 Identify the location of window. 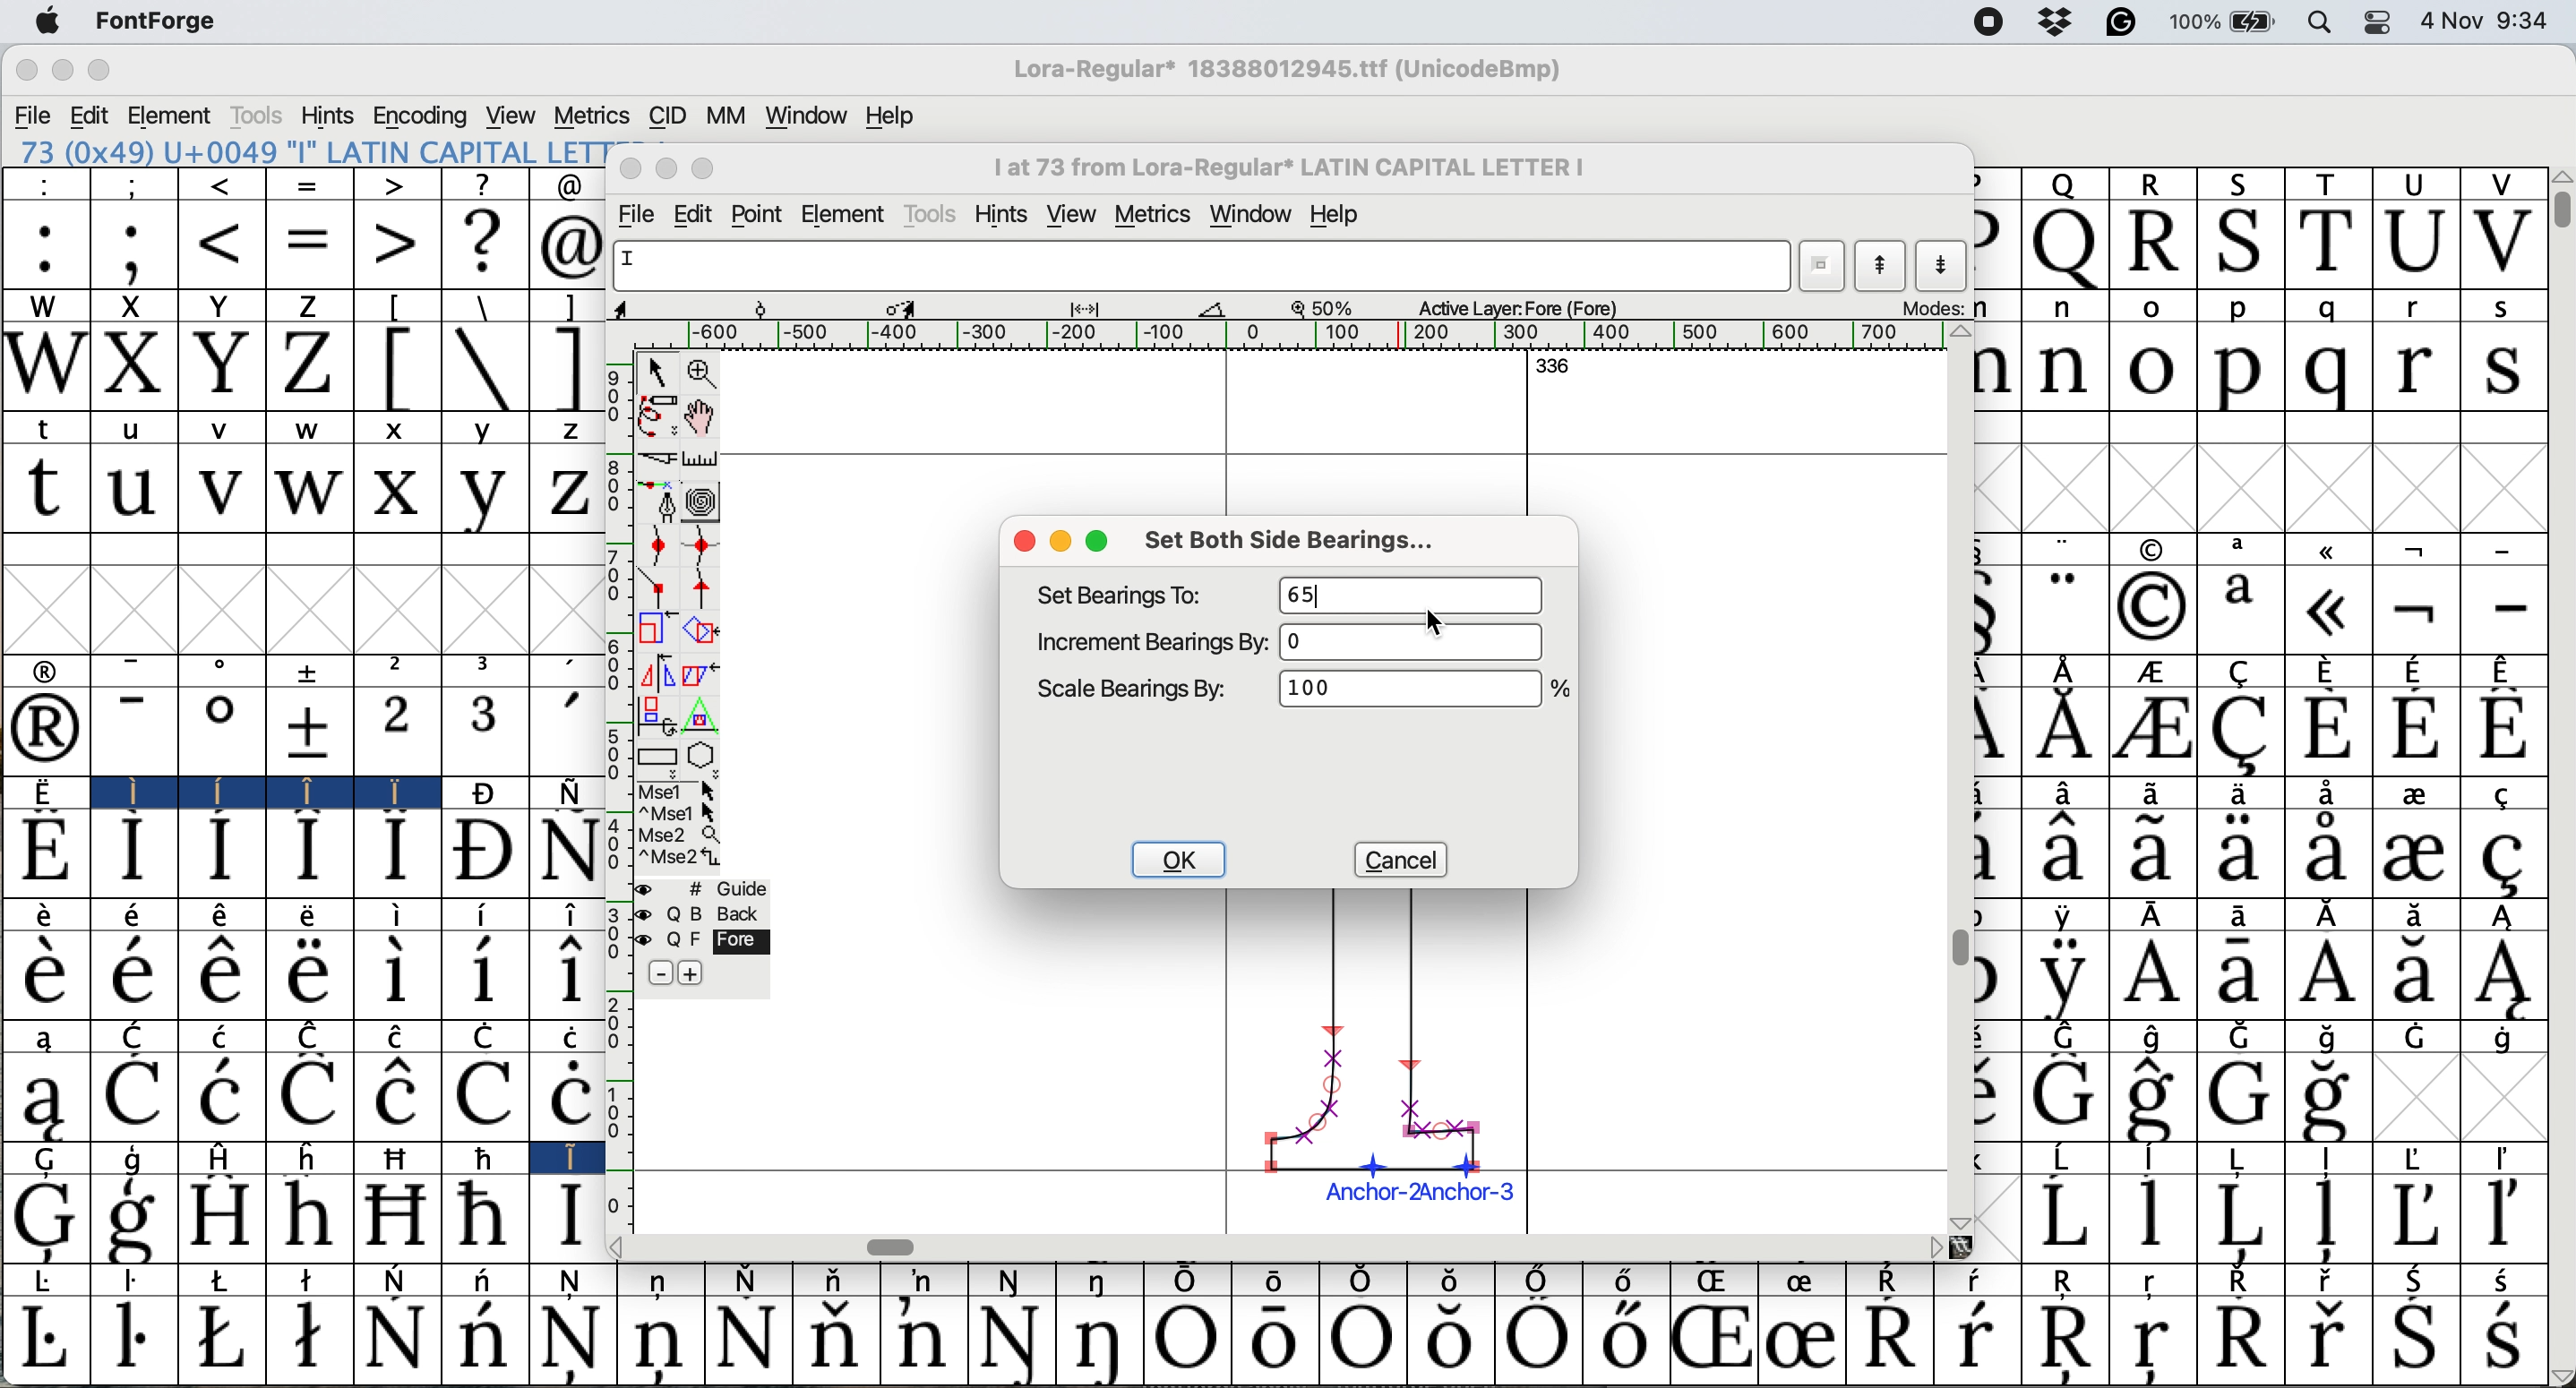
(1253, 214).